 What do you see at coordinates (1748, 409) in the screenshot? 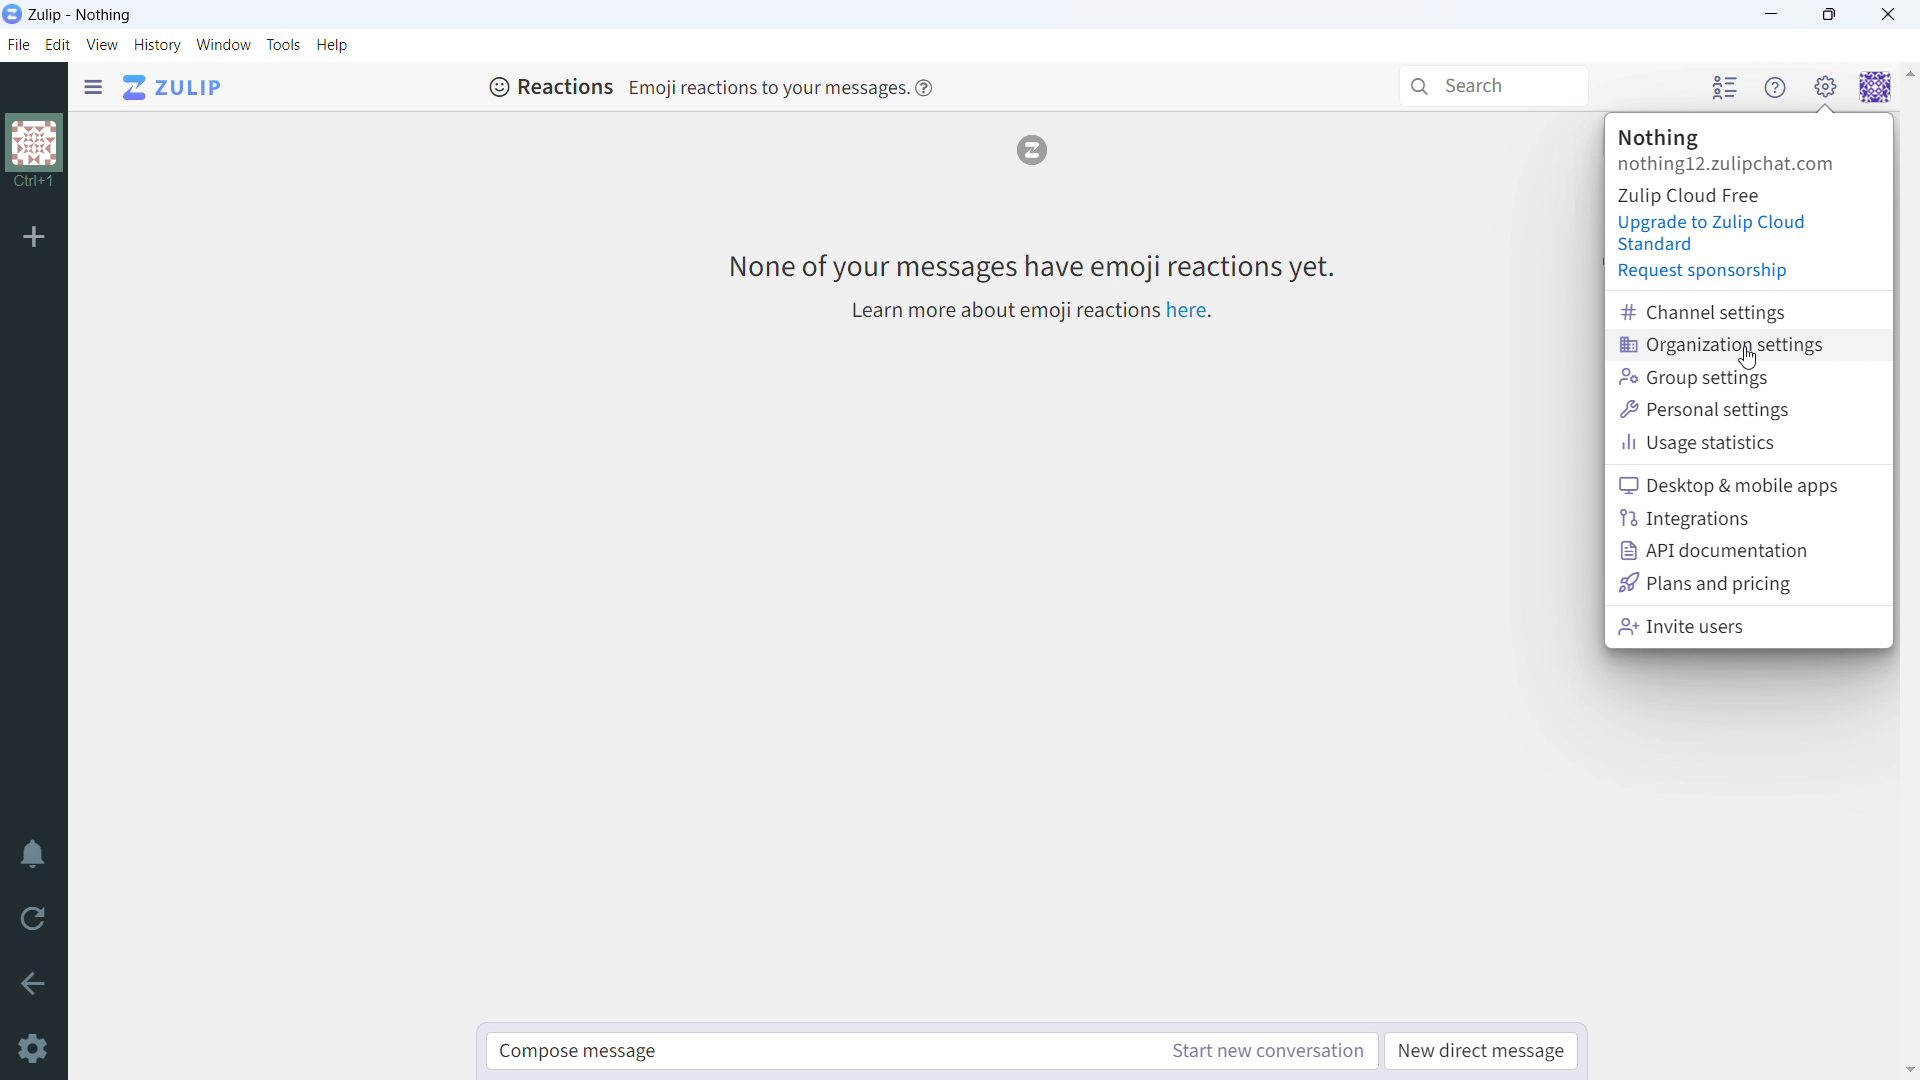
I see `personal settings` at bounding box center [1748, 409].